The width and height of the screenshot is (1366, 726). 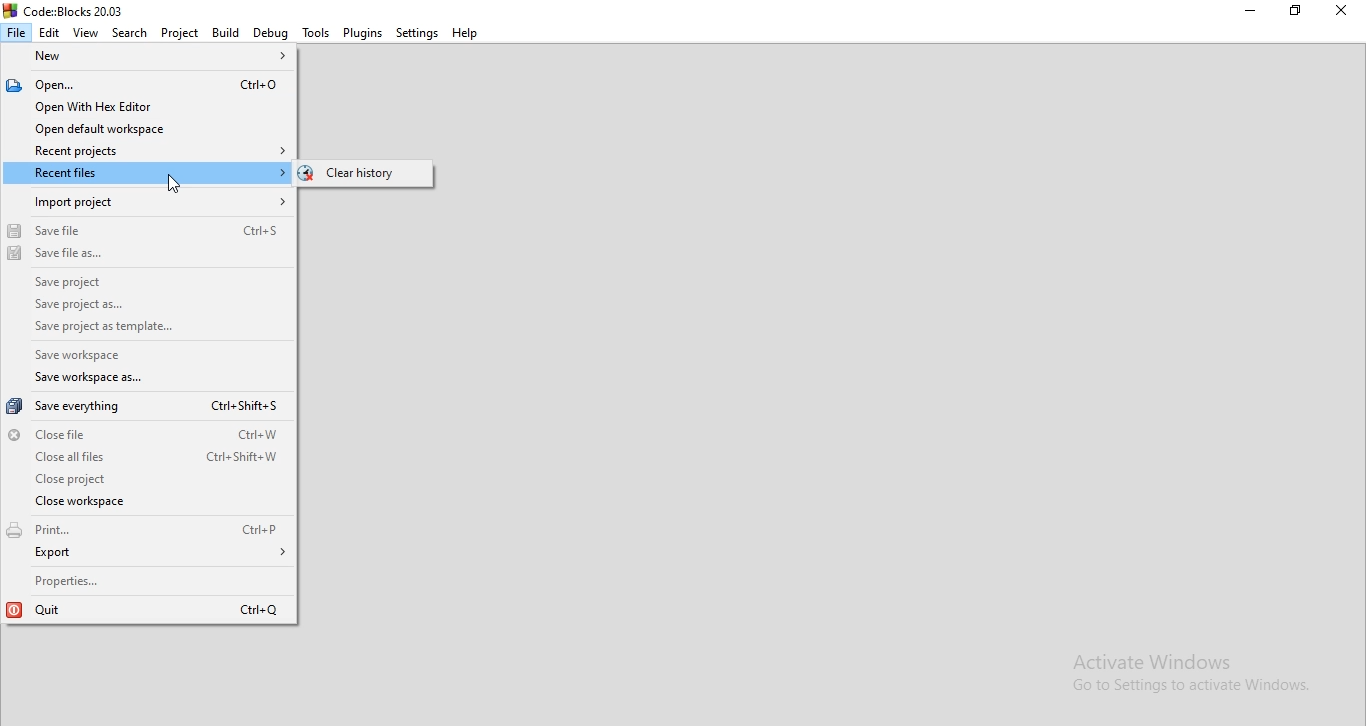 I want to click on Debug , so click(x=269, y=34).